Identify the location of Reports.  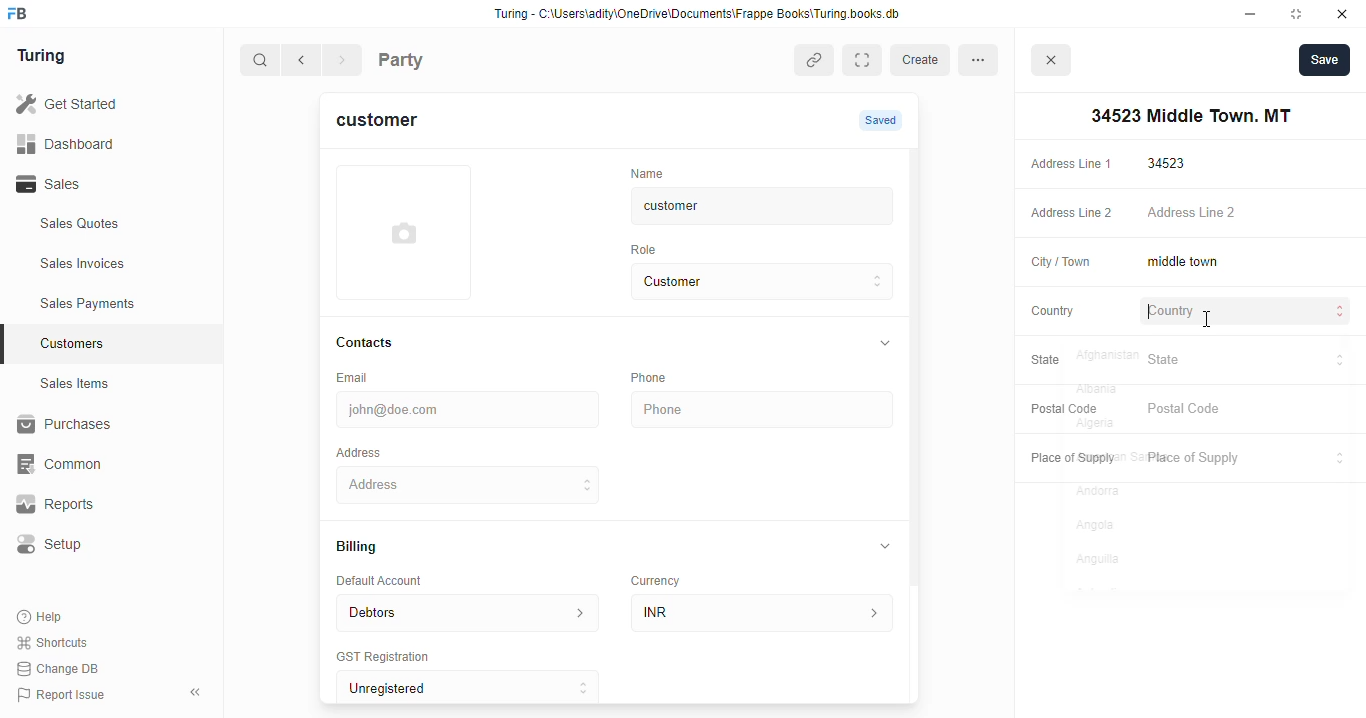
(91, 505).